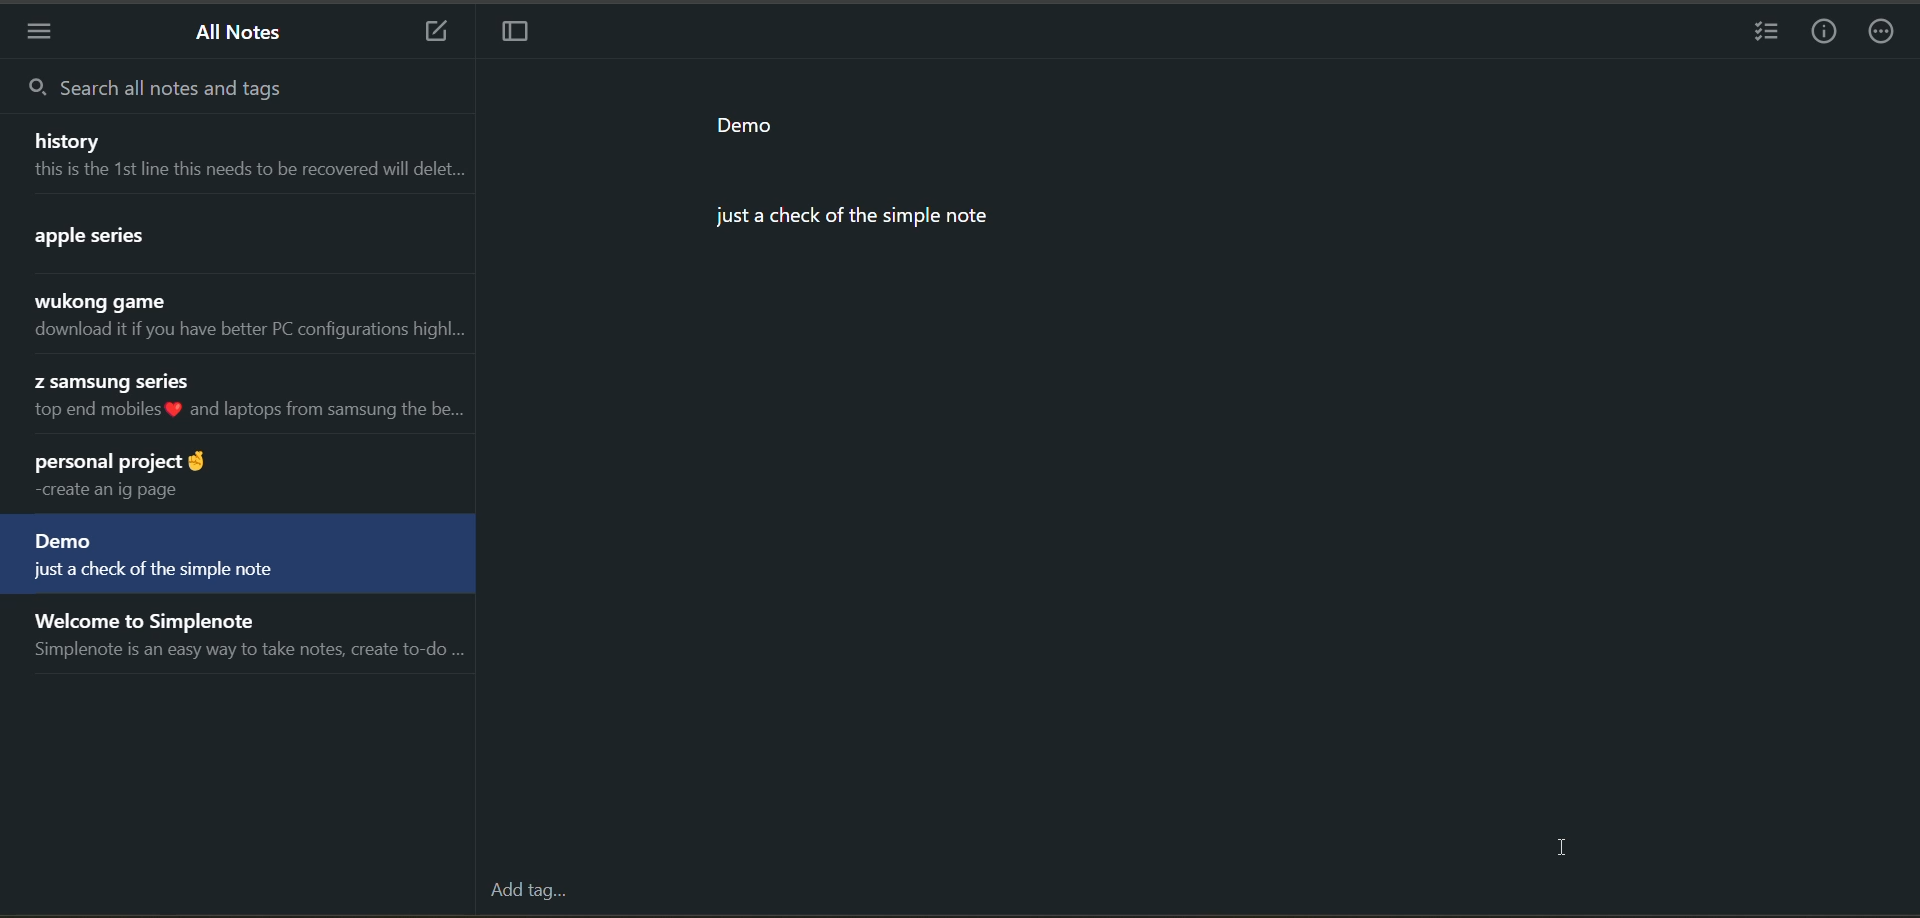 Image resolution: width=1920 pixels, height=918 pixels. What do you see at coordinates (1887, 34) in the screenshot?
I see `actions` at bounding box center [1887, 34].